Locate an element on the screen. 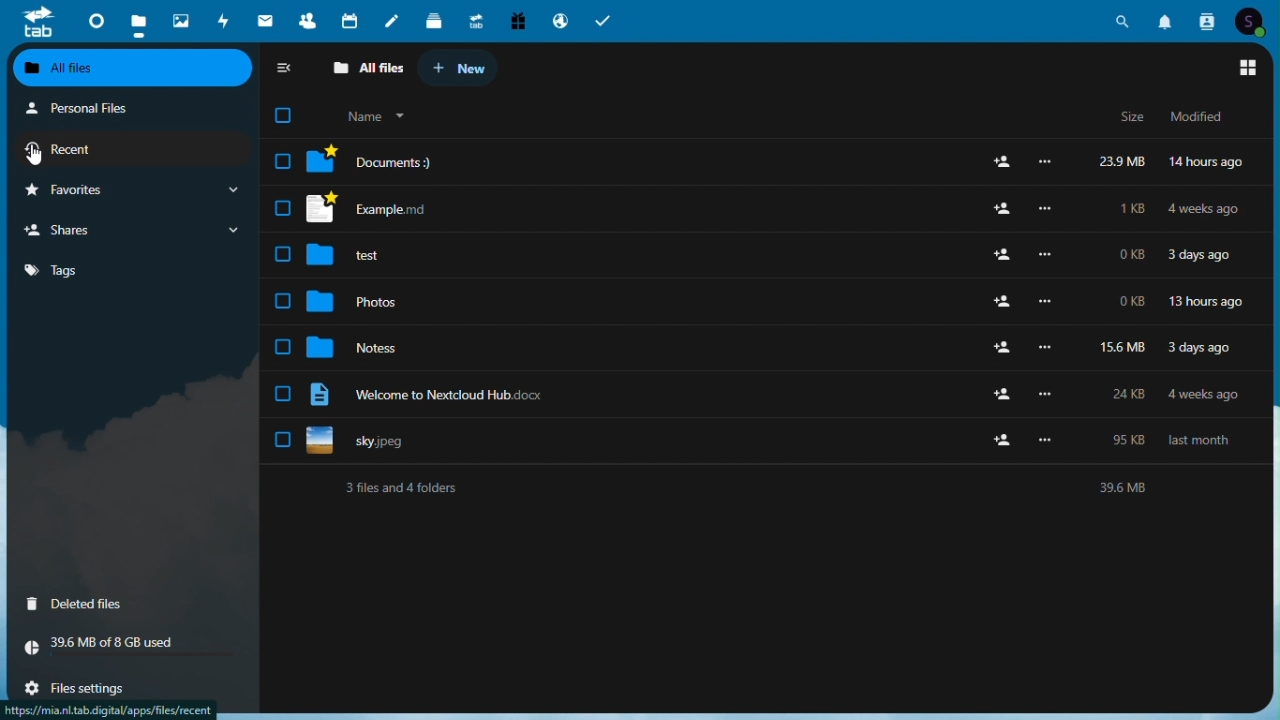 This screenshot has height=720, width=1280. options is located at coordinates (1044, 392).